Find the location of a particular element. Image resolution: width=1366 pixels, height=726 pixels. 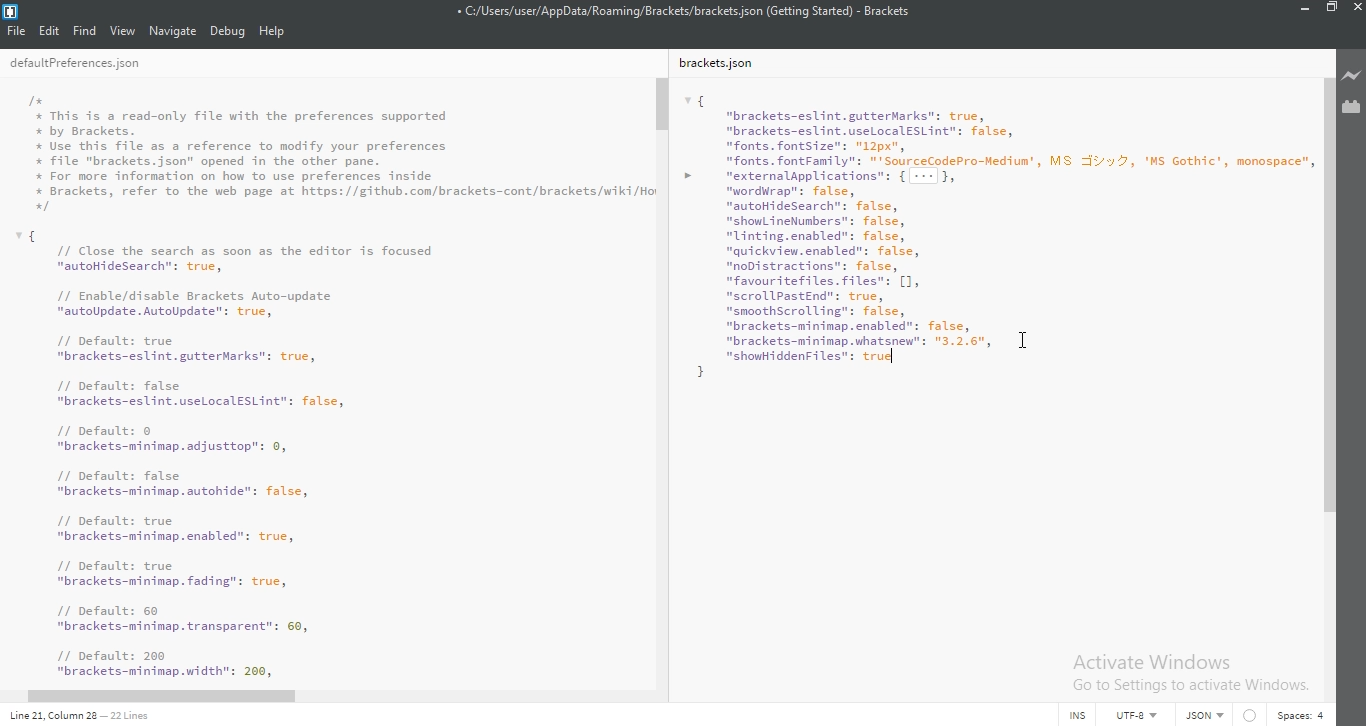

* This is a read-only file with the preferences supported
* by Brackets.
* Use this file as a reference to modify your preferences
+ file "brackets.json" opened in the other pane.
+ For more information on how to use preferences inside
+ Brackets, refer to the web page at https: //github.com/brackets-cont/brackets/wiki/Ho
/
© // Close the search as soon as the editor is focused

"autoHideSearch": true,

// Enable/disable Brackets Auto-update

“autoUpdate. AutoUpdate”: true,

11 Default: true

"brackets-eslint.gutterMarks": true,

77 Default: false

"brackets-eslint.uselocalESLint": false,

11 Default: ©

"brackets-mininap.adjusttop": 0,

71 Default: false

"brackets-mininap.autohide": false,

11 Default: true

"brackets-mininap. enabled": true,

11 Default: true

“"brackets-mininap. fading": true,

11 Default: 60

"brackets-mininap. transparent”: 60,

11 Default: 200

"brackets-minimap.width": 200, is located at coordinates (338, 380).